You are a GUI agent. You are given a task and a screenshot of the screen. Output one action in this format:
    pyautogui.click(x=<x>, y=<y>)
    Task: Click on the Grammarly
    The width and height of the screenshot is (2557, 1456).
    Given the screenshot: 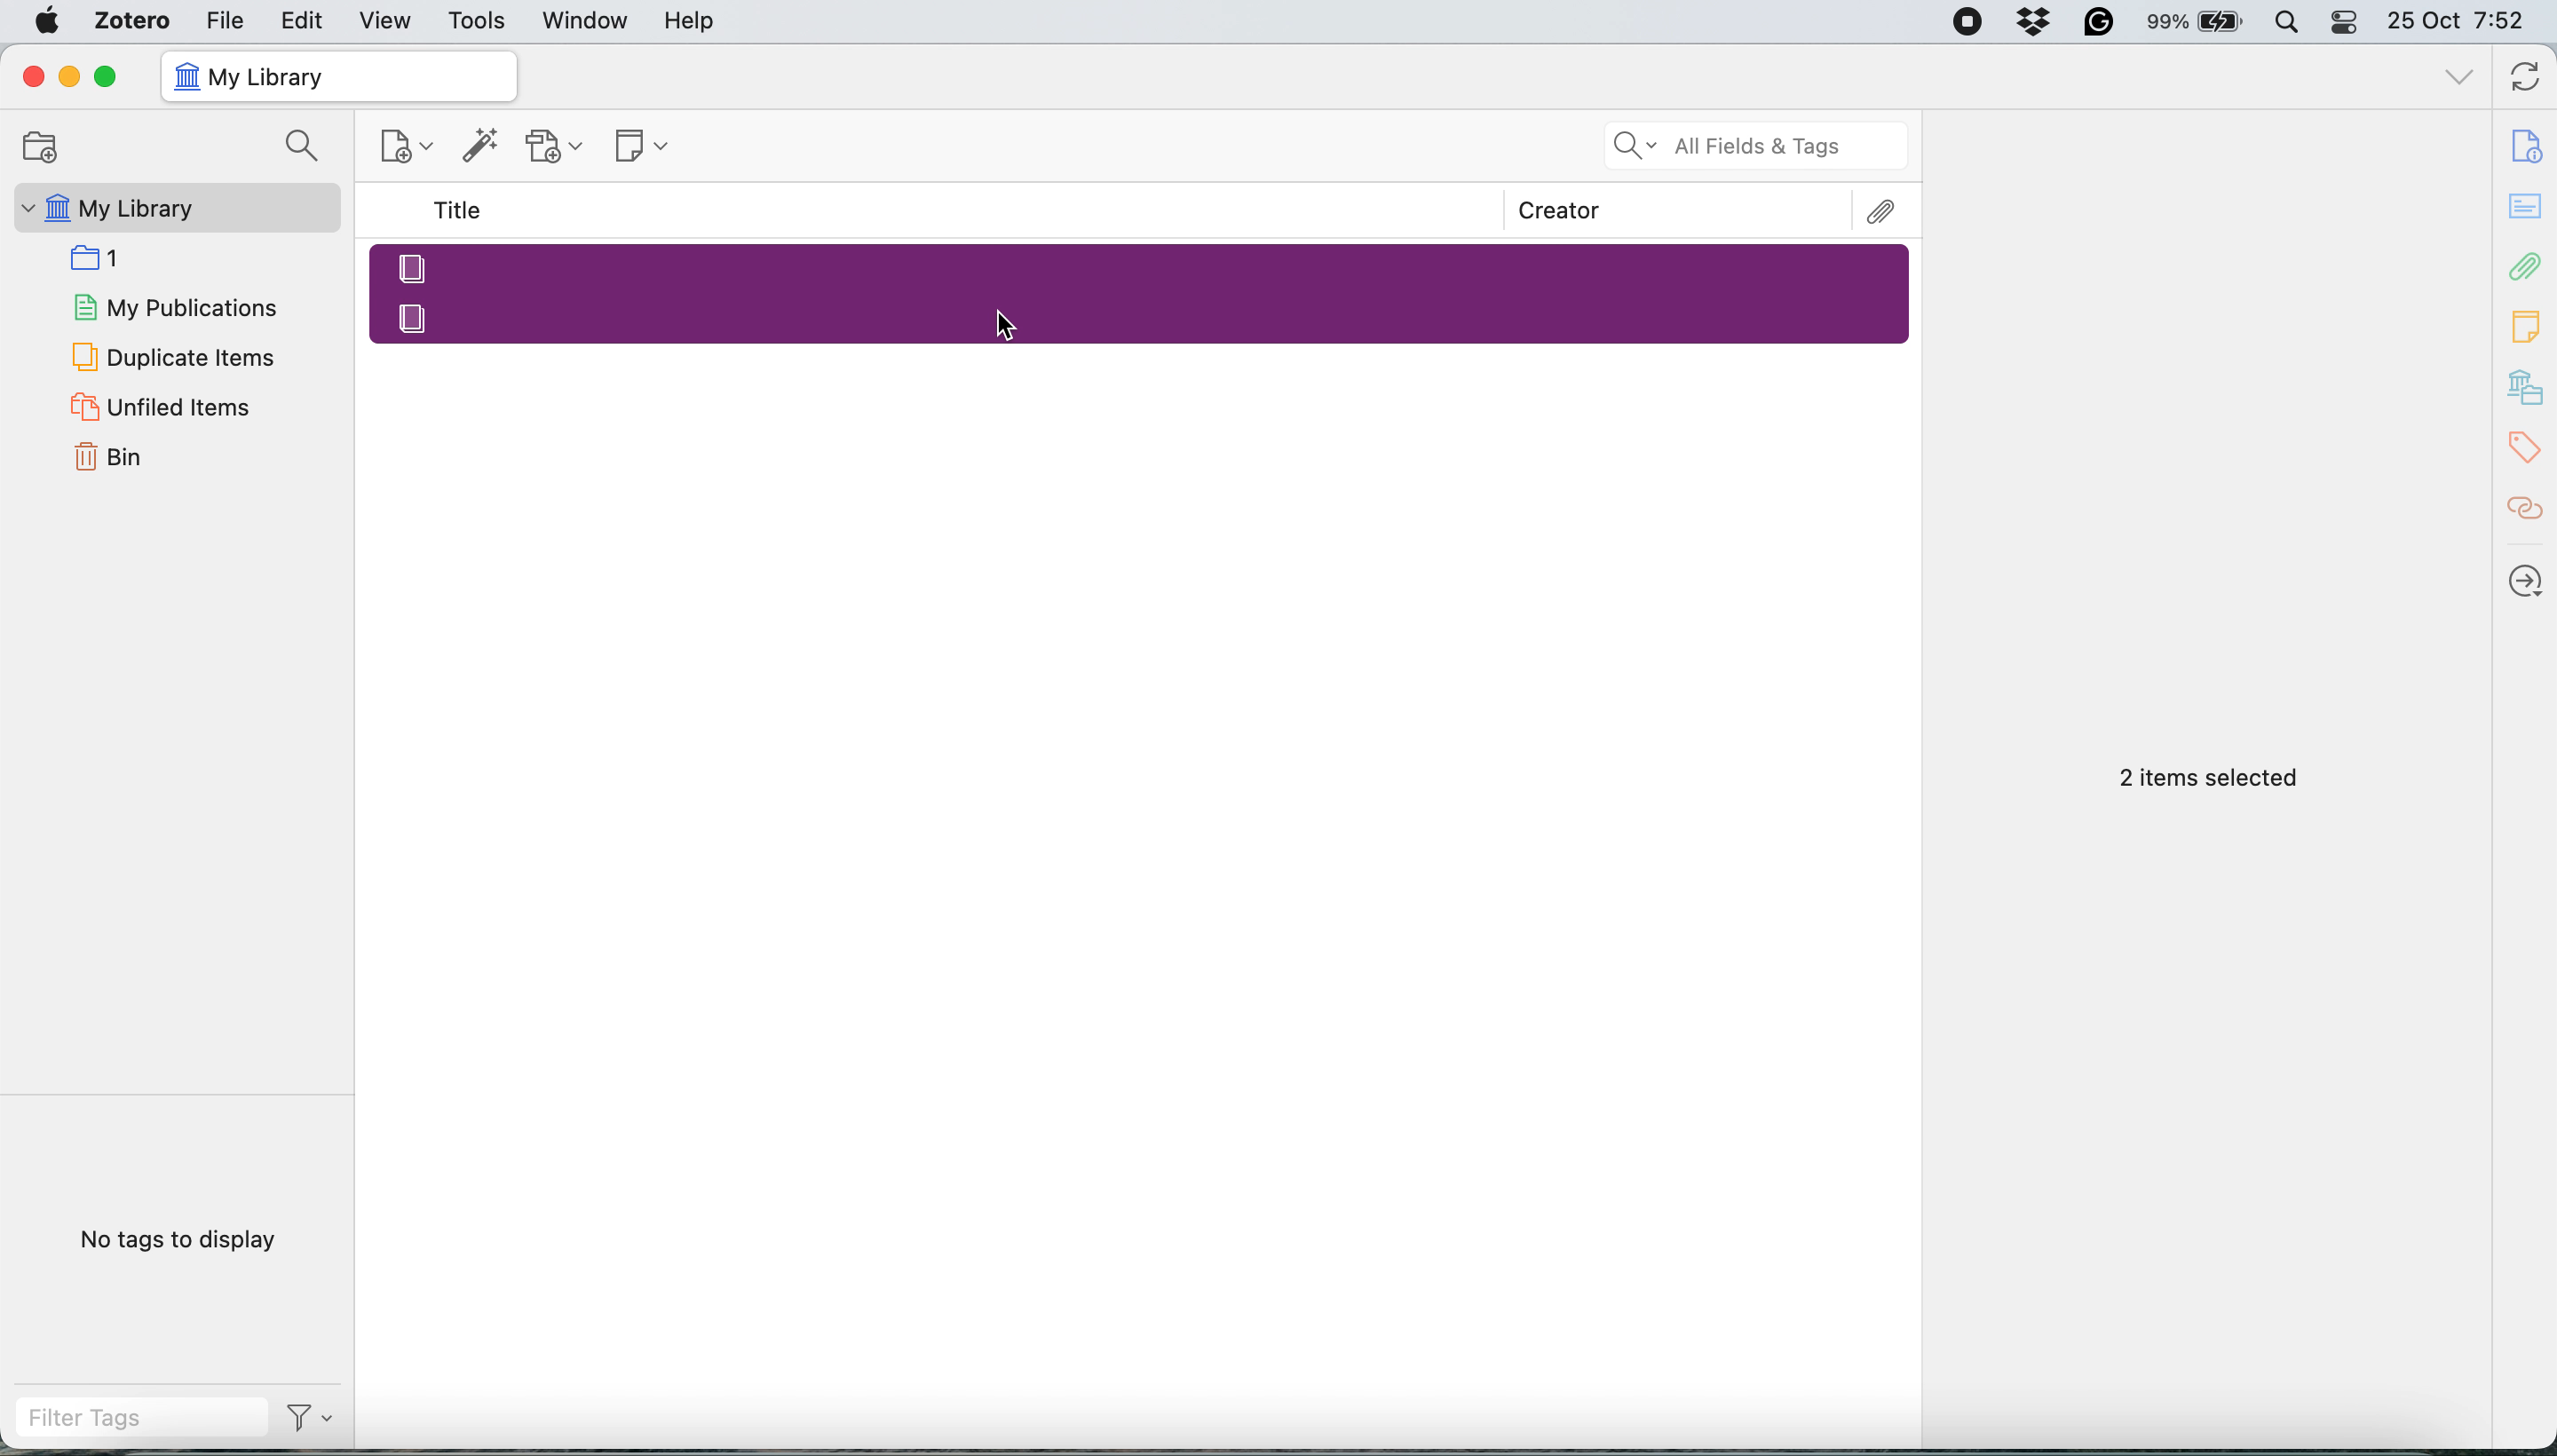 What is the action you would take?
    pyautogui.click(x=2100, y=21)
    